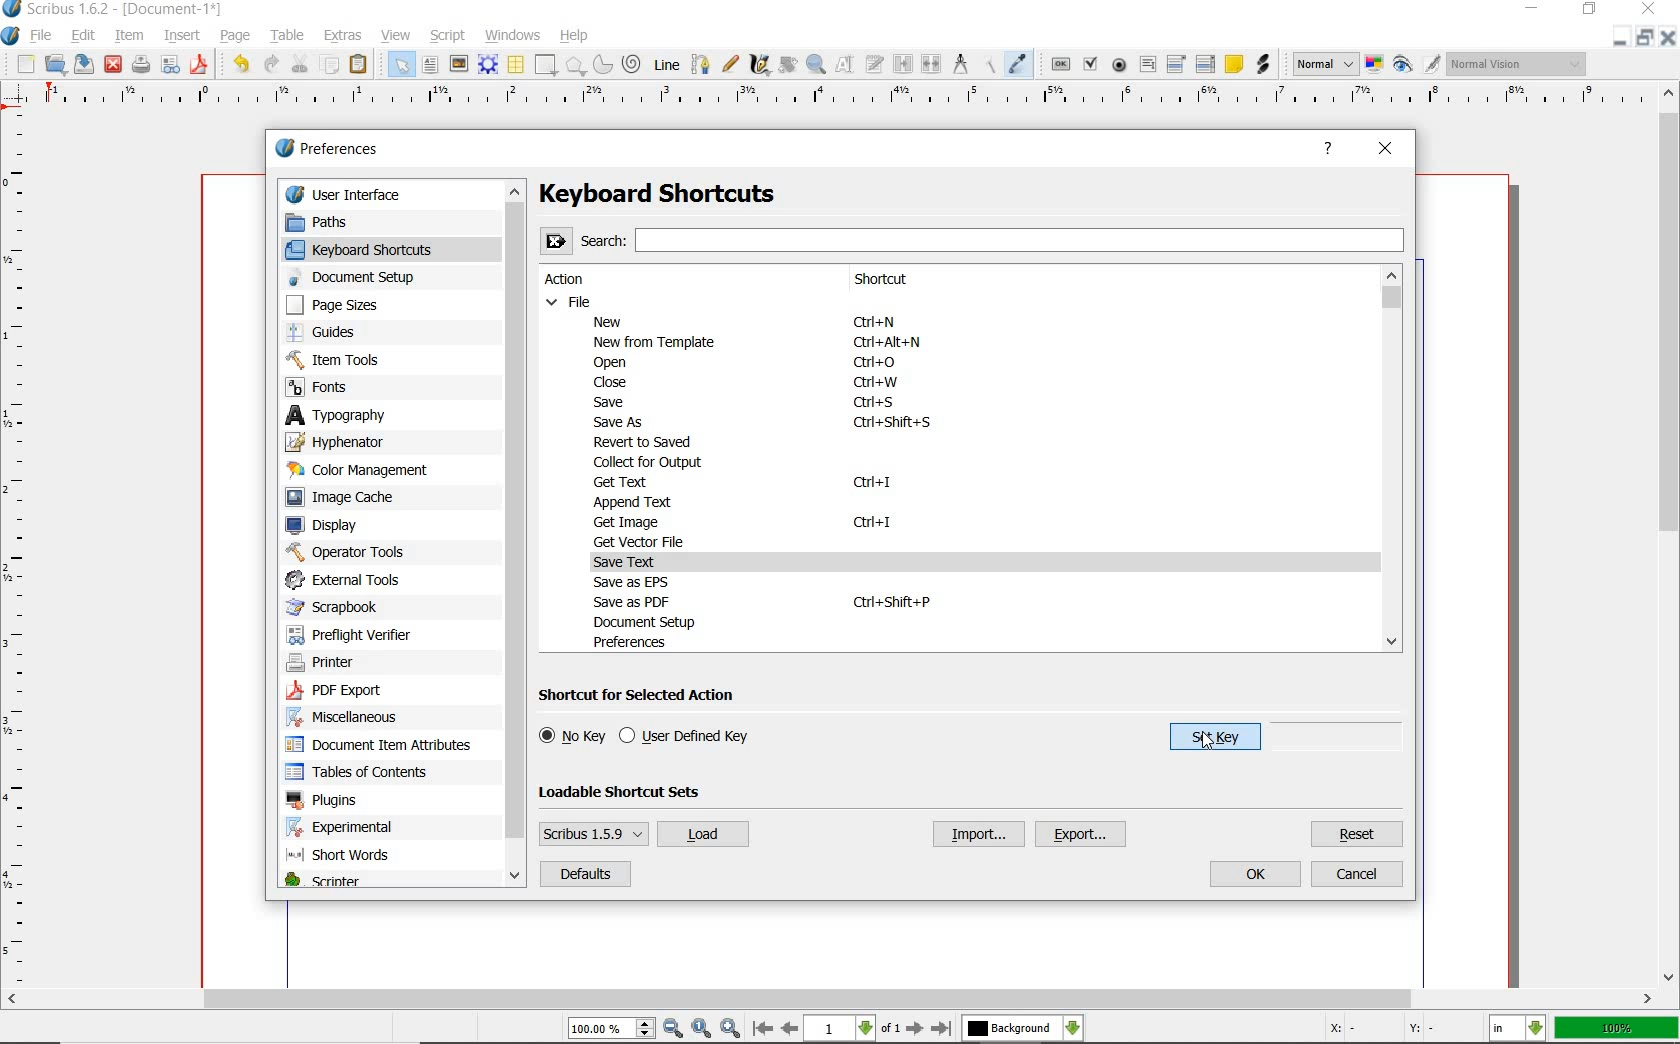  I want to click on reset, so click(1358, 834).